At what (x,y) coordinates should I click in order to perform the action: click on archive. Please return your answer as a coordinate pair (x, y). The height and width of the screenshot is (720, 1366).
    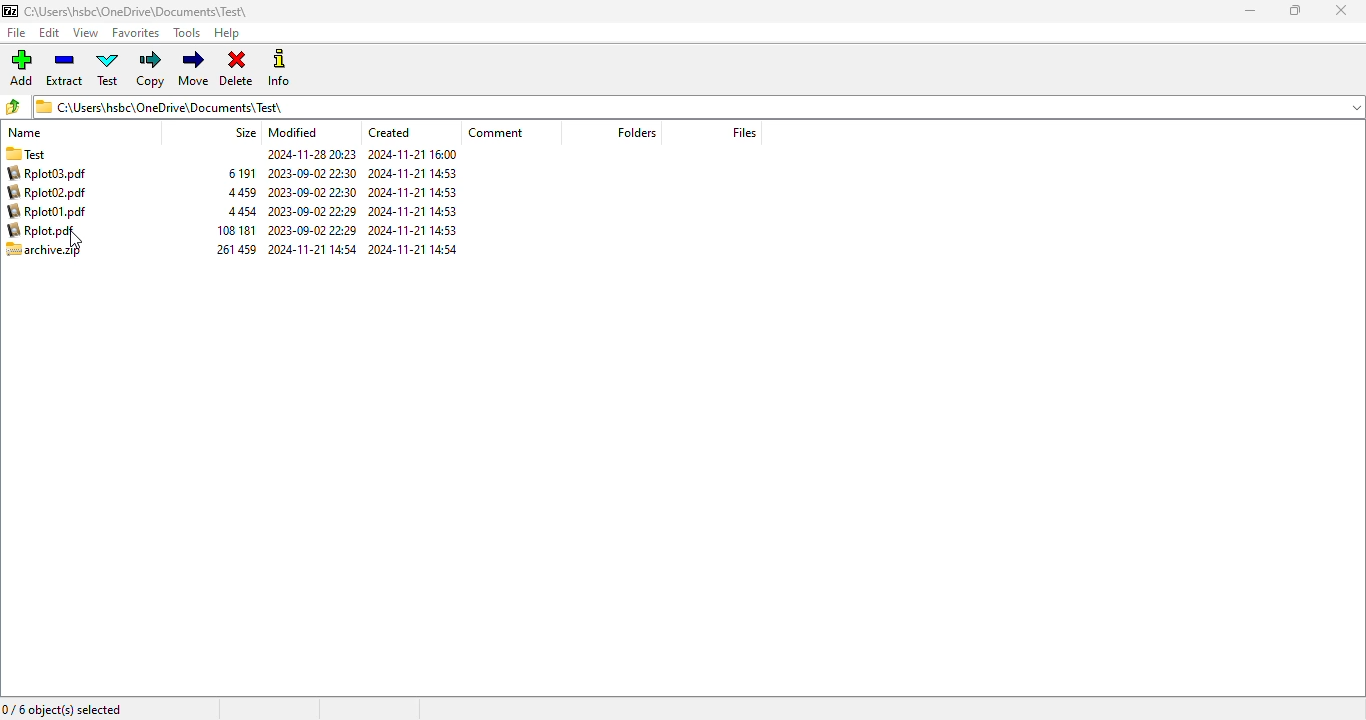
    Looking at the image, I should click on (44, 250).